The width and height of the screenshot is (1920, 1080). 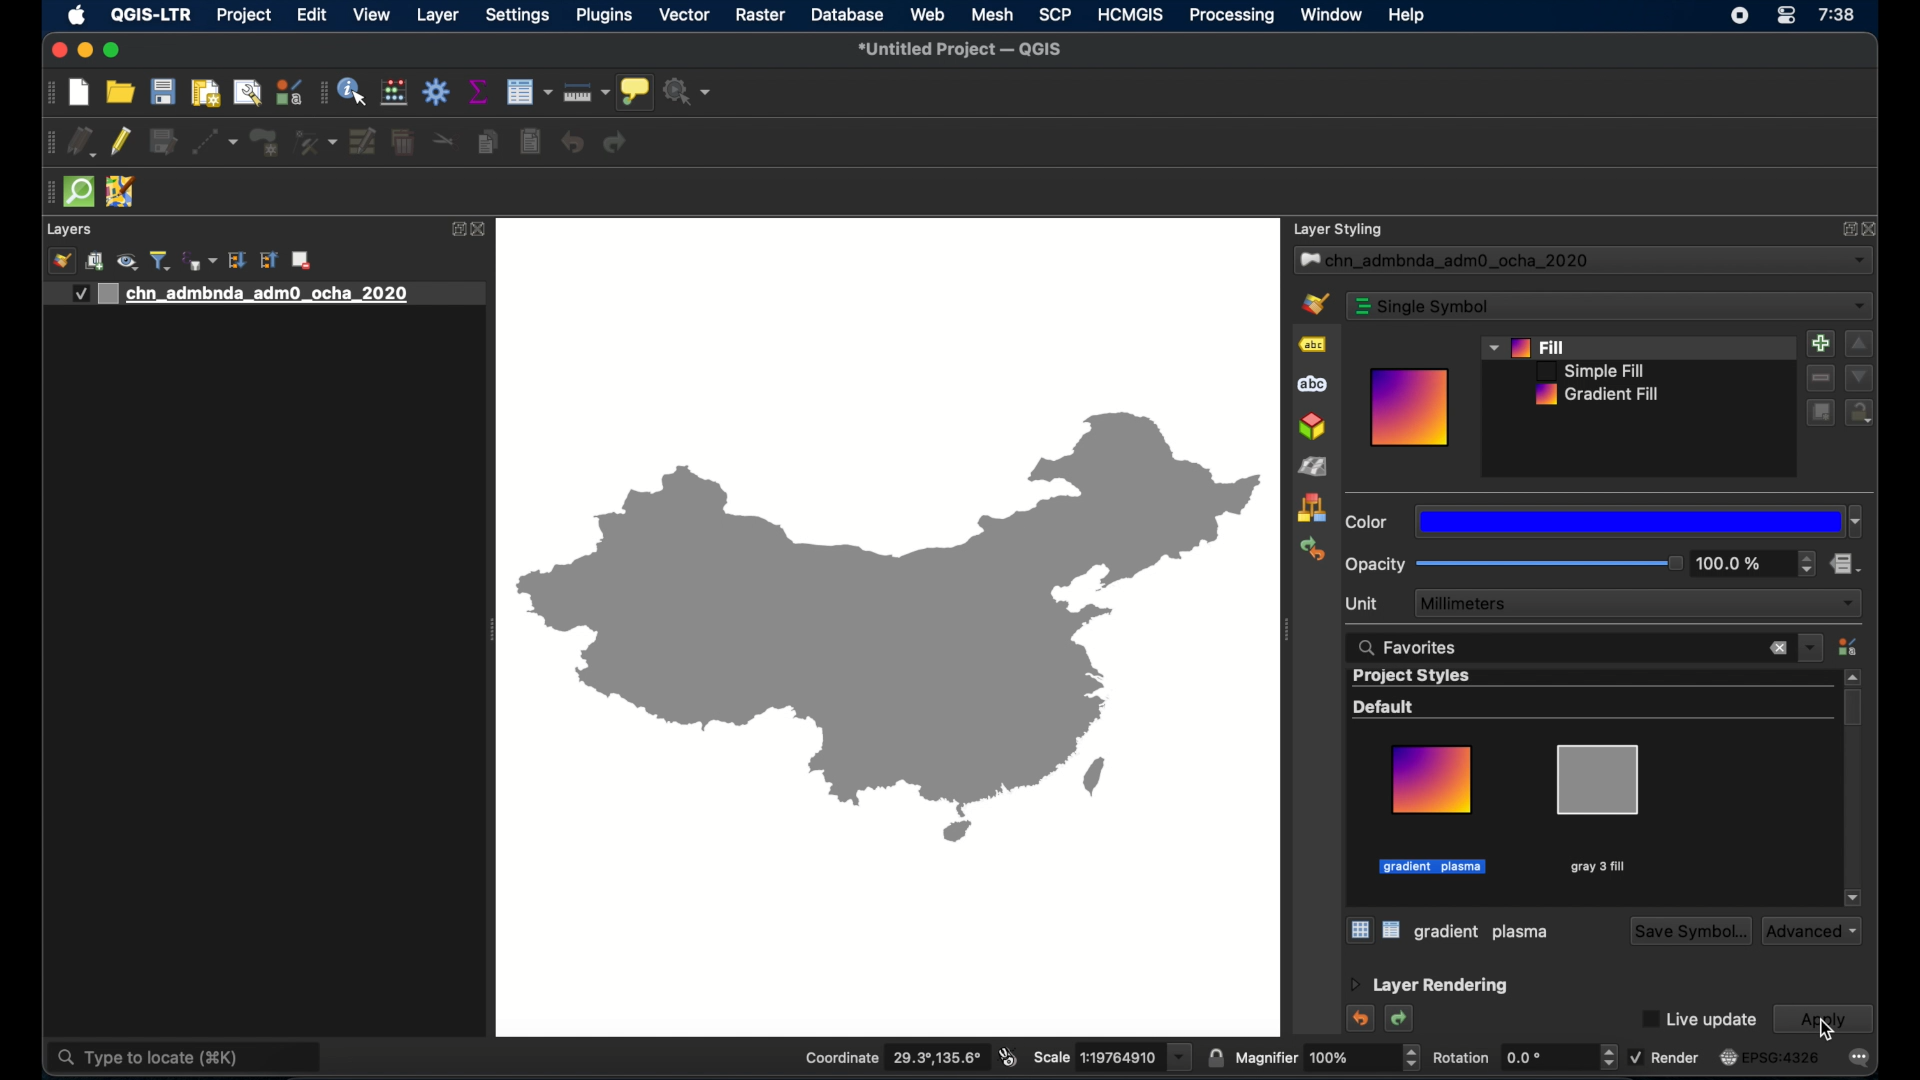 I want to click on increment, so click(x=1859, y=344).